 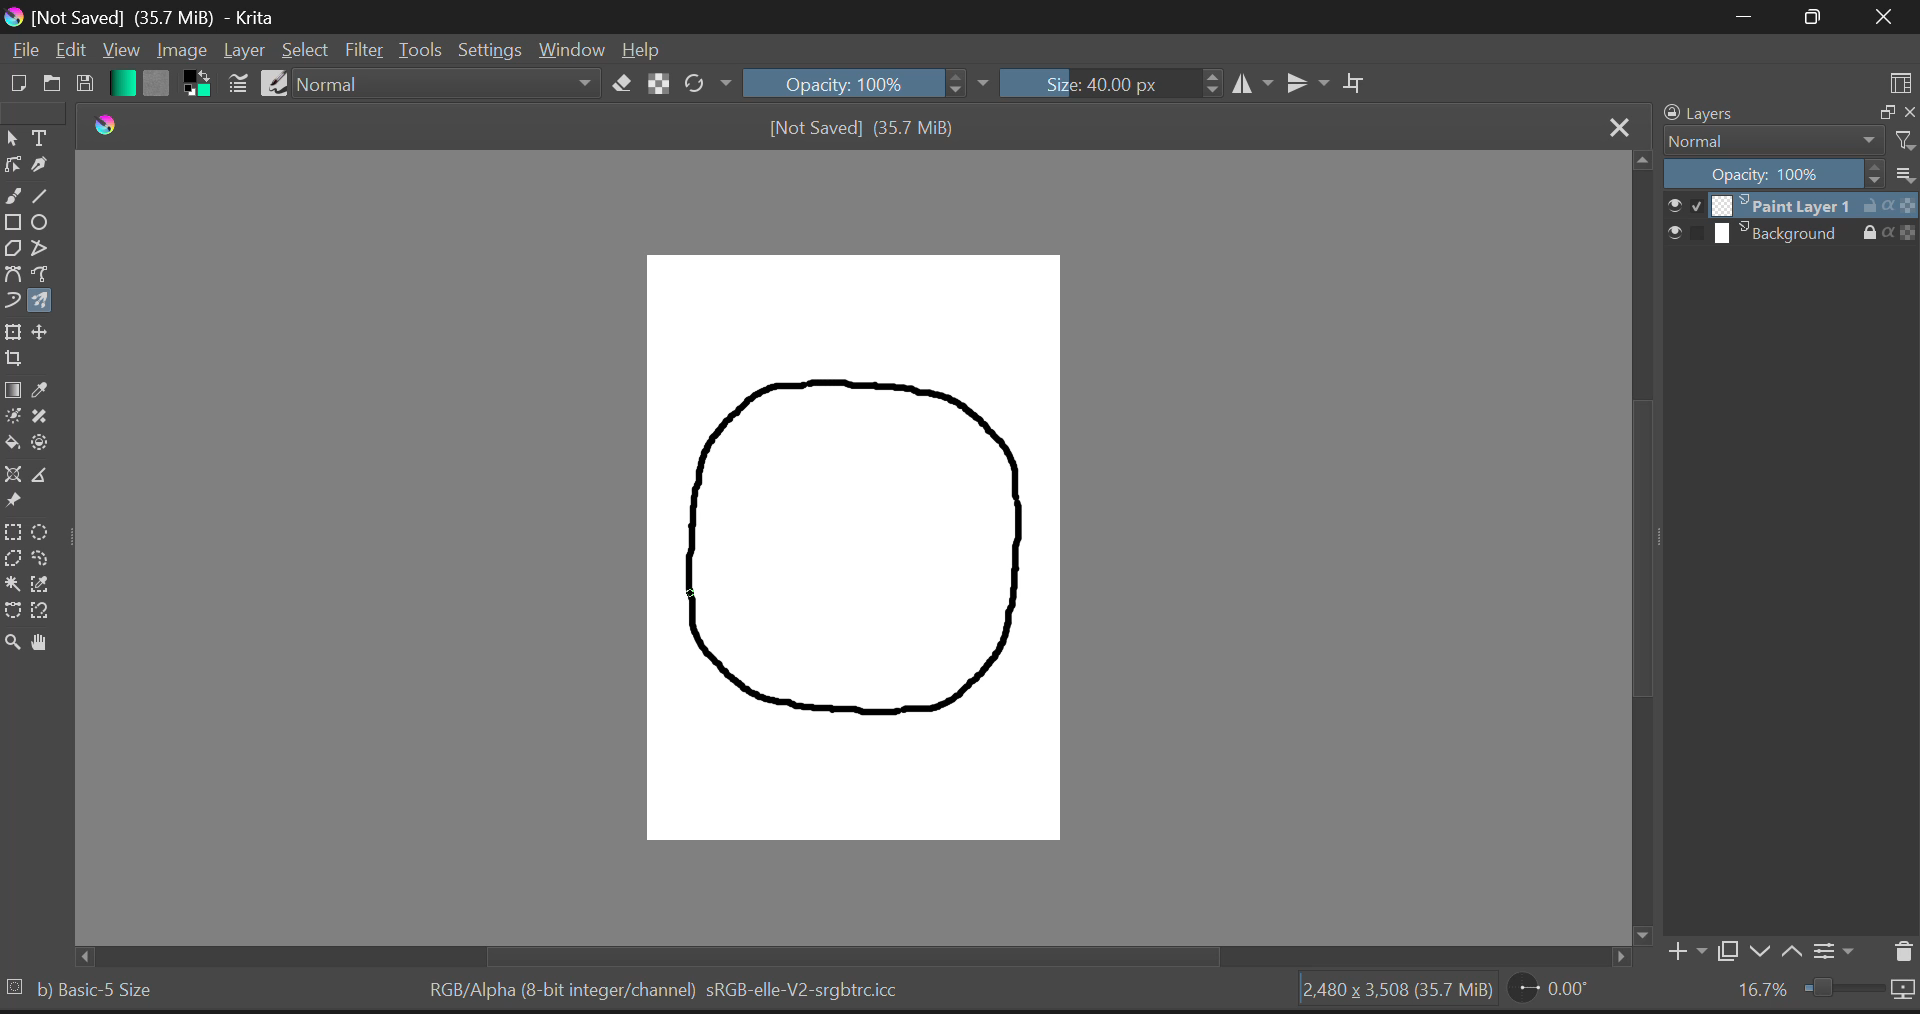 What do you see at coordinates (1309, 83) in the screenshot?
I see `Horizontal Mirror Flip` at bounding box center [1309, 83].